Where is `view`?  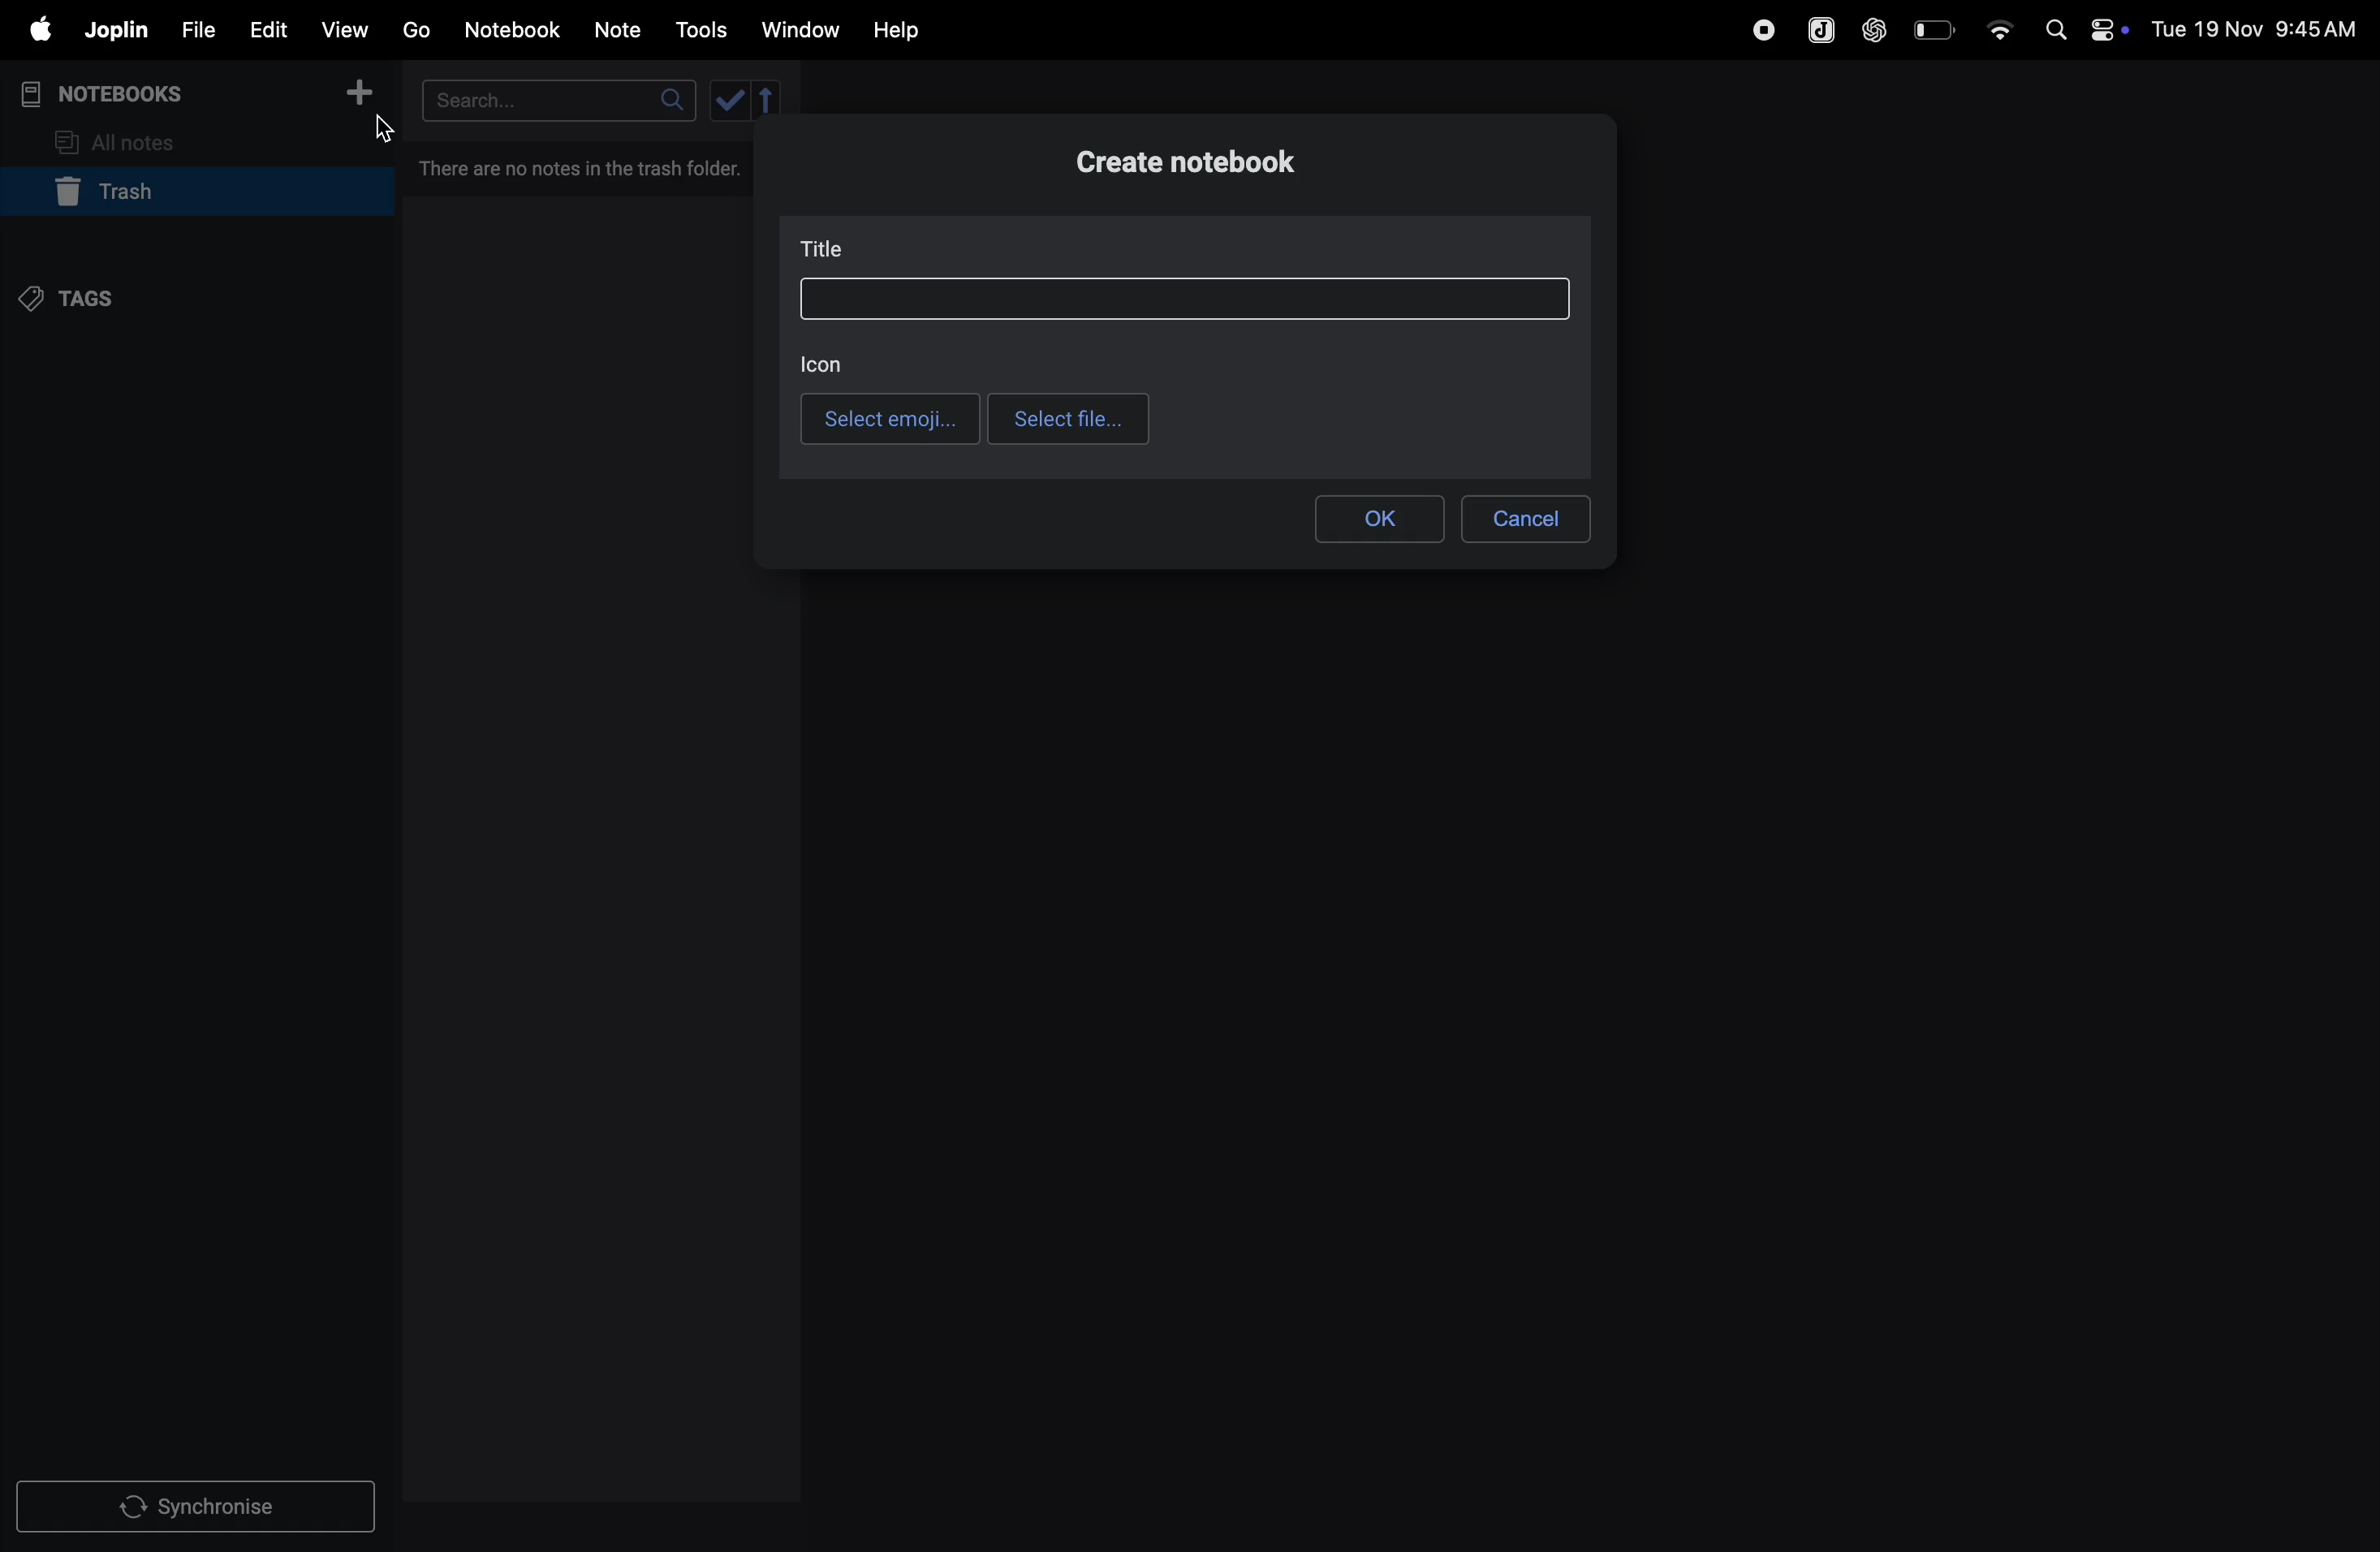
view is located at coordinates (346, 29).